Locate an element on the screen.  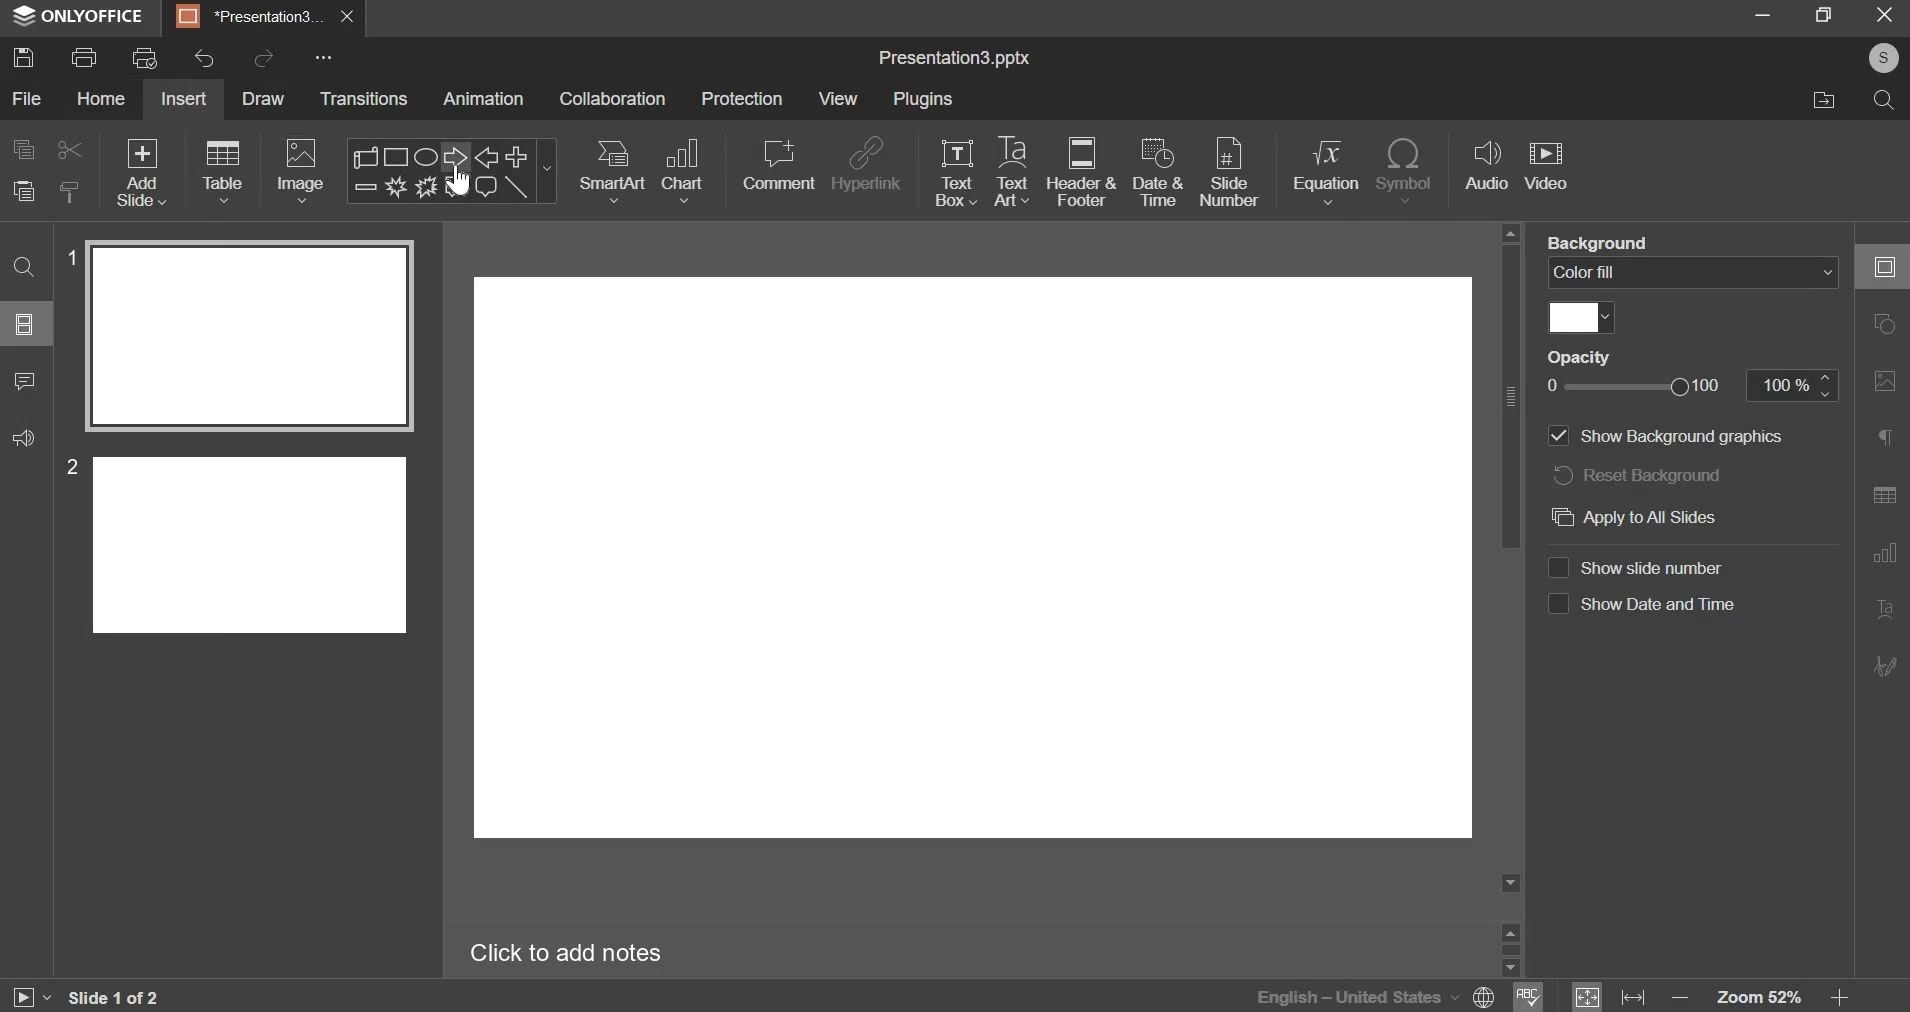
video is located at coordinates (1546, 168).